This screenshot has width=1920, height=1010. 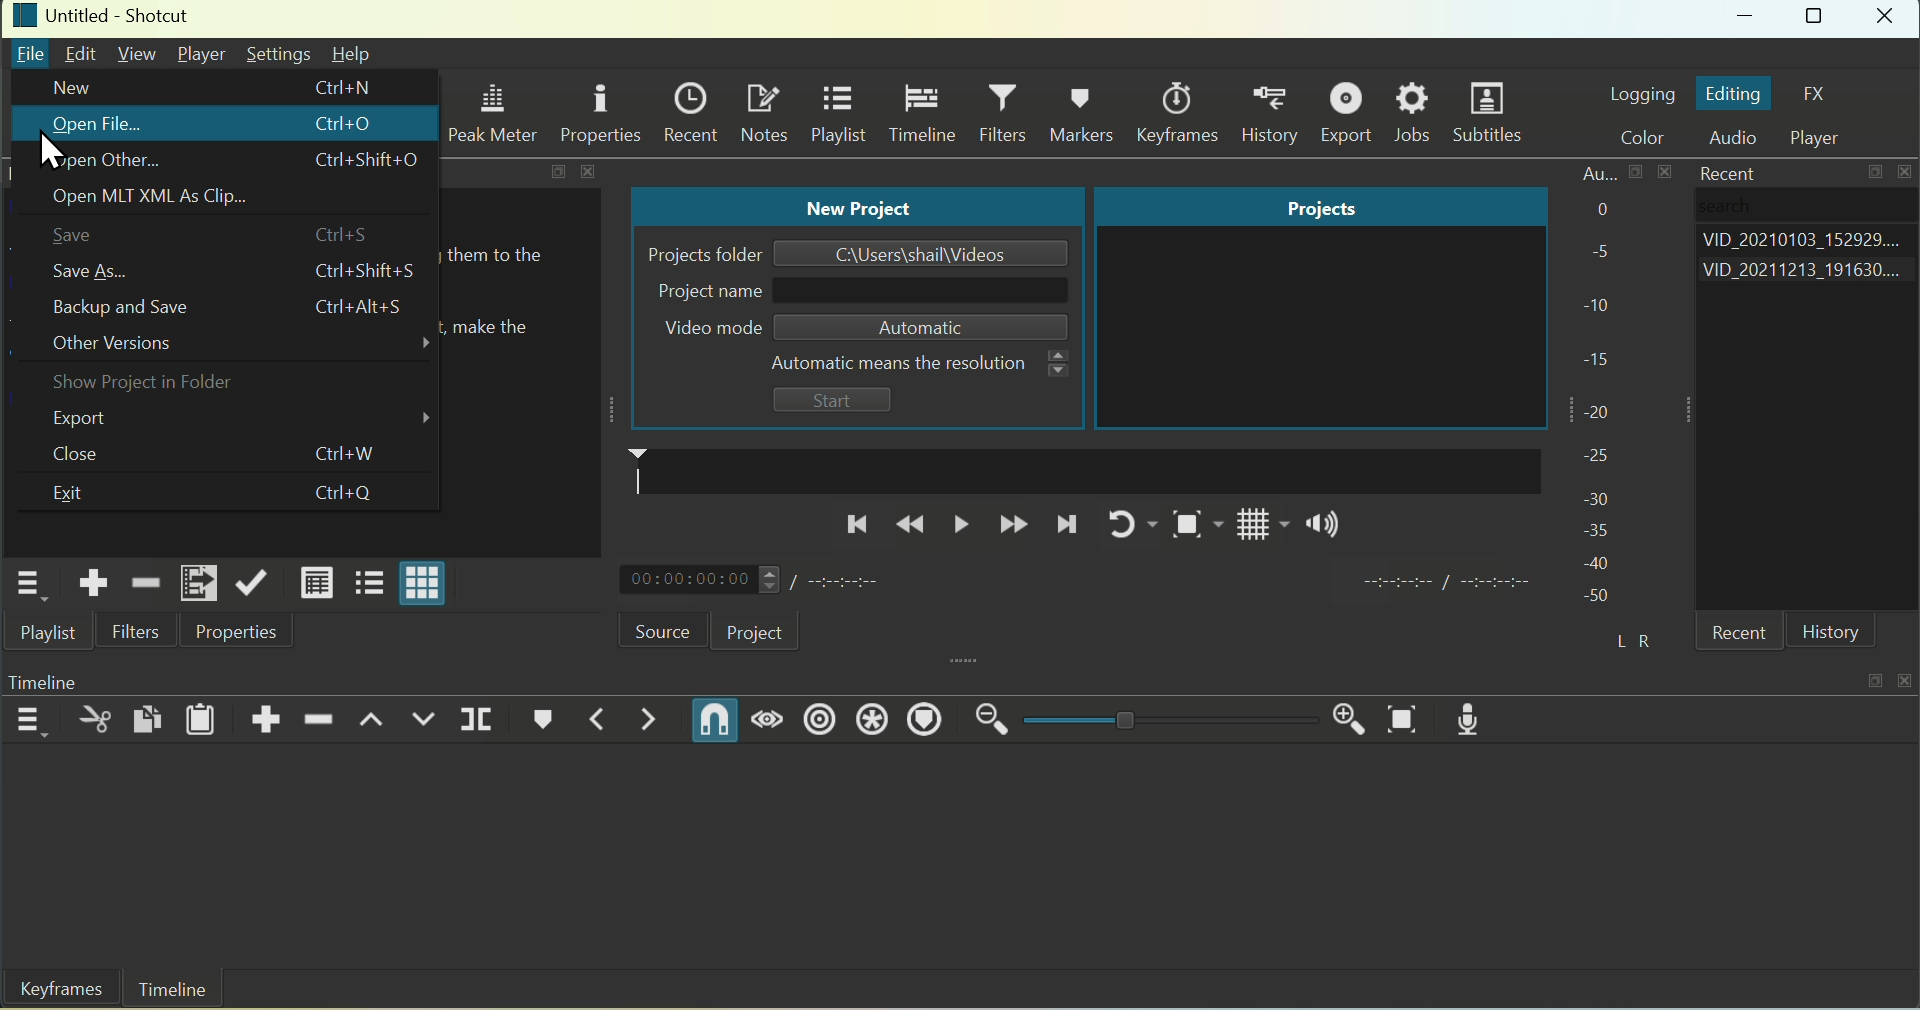 I want to click on Timeline, so click(x=173, y=990).